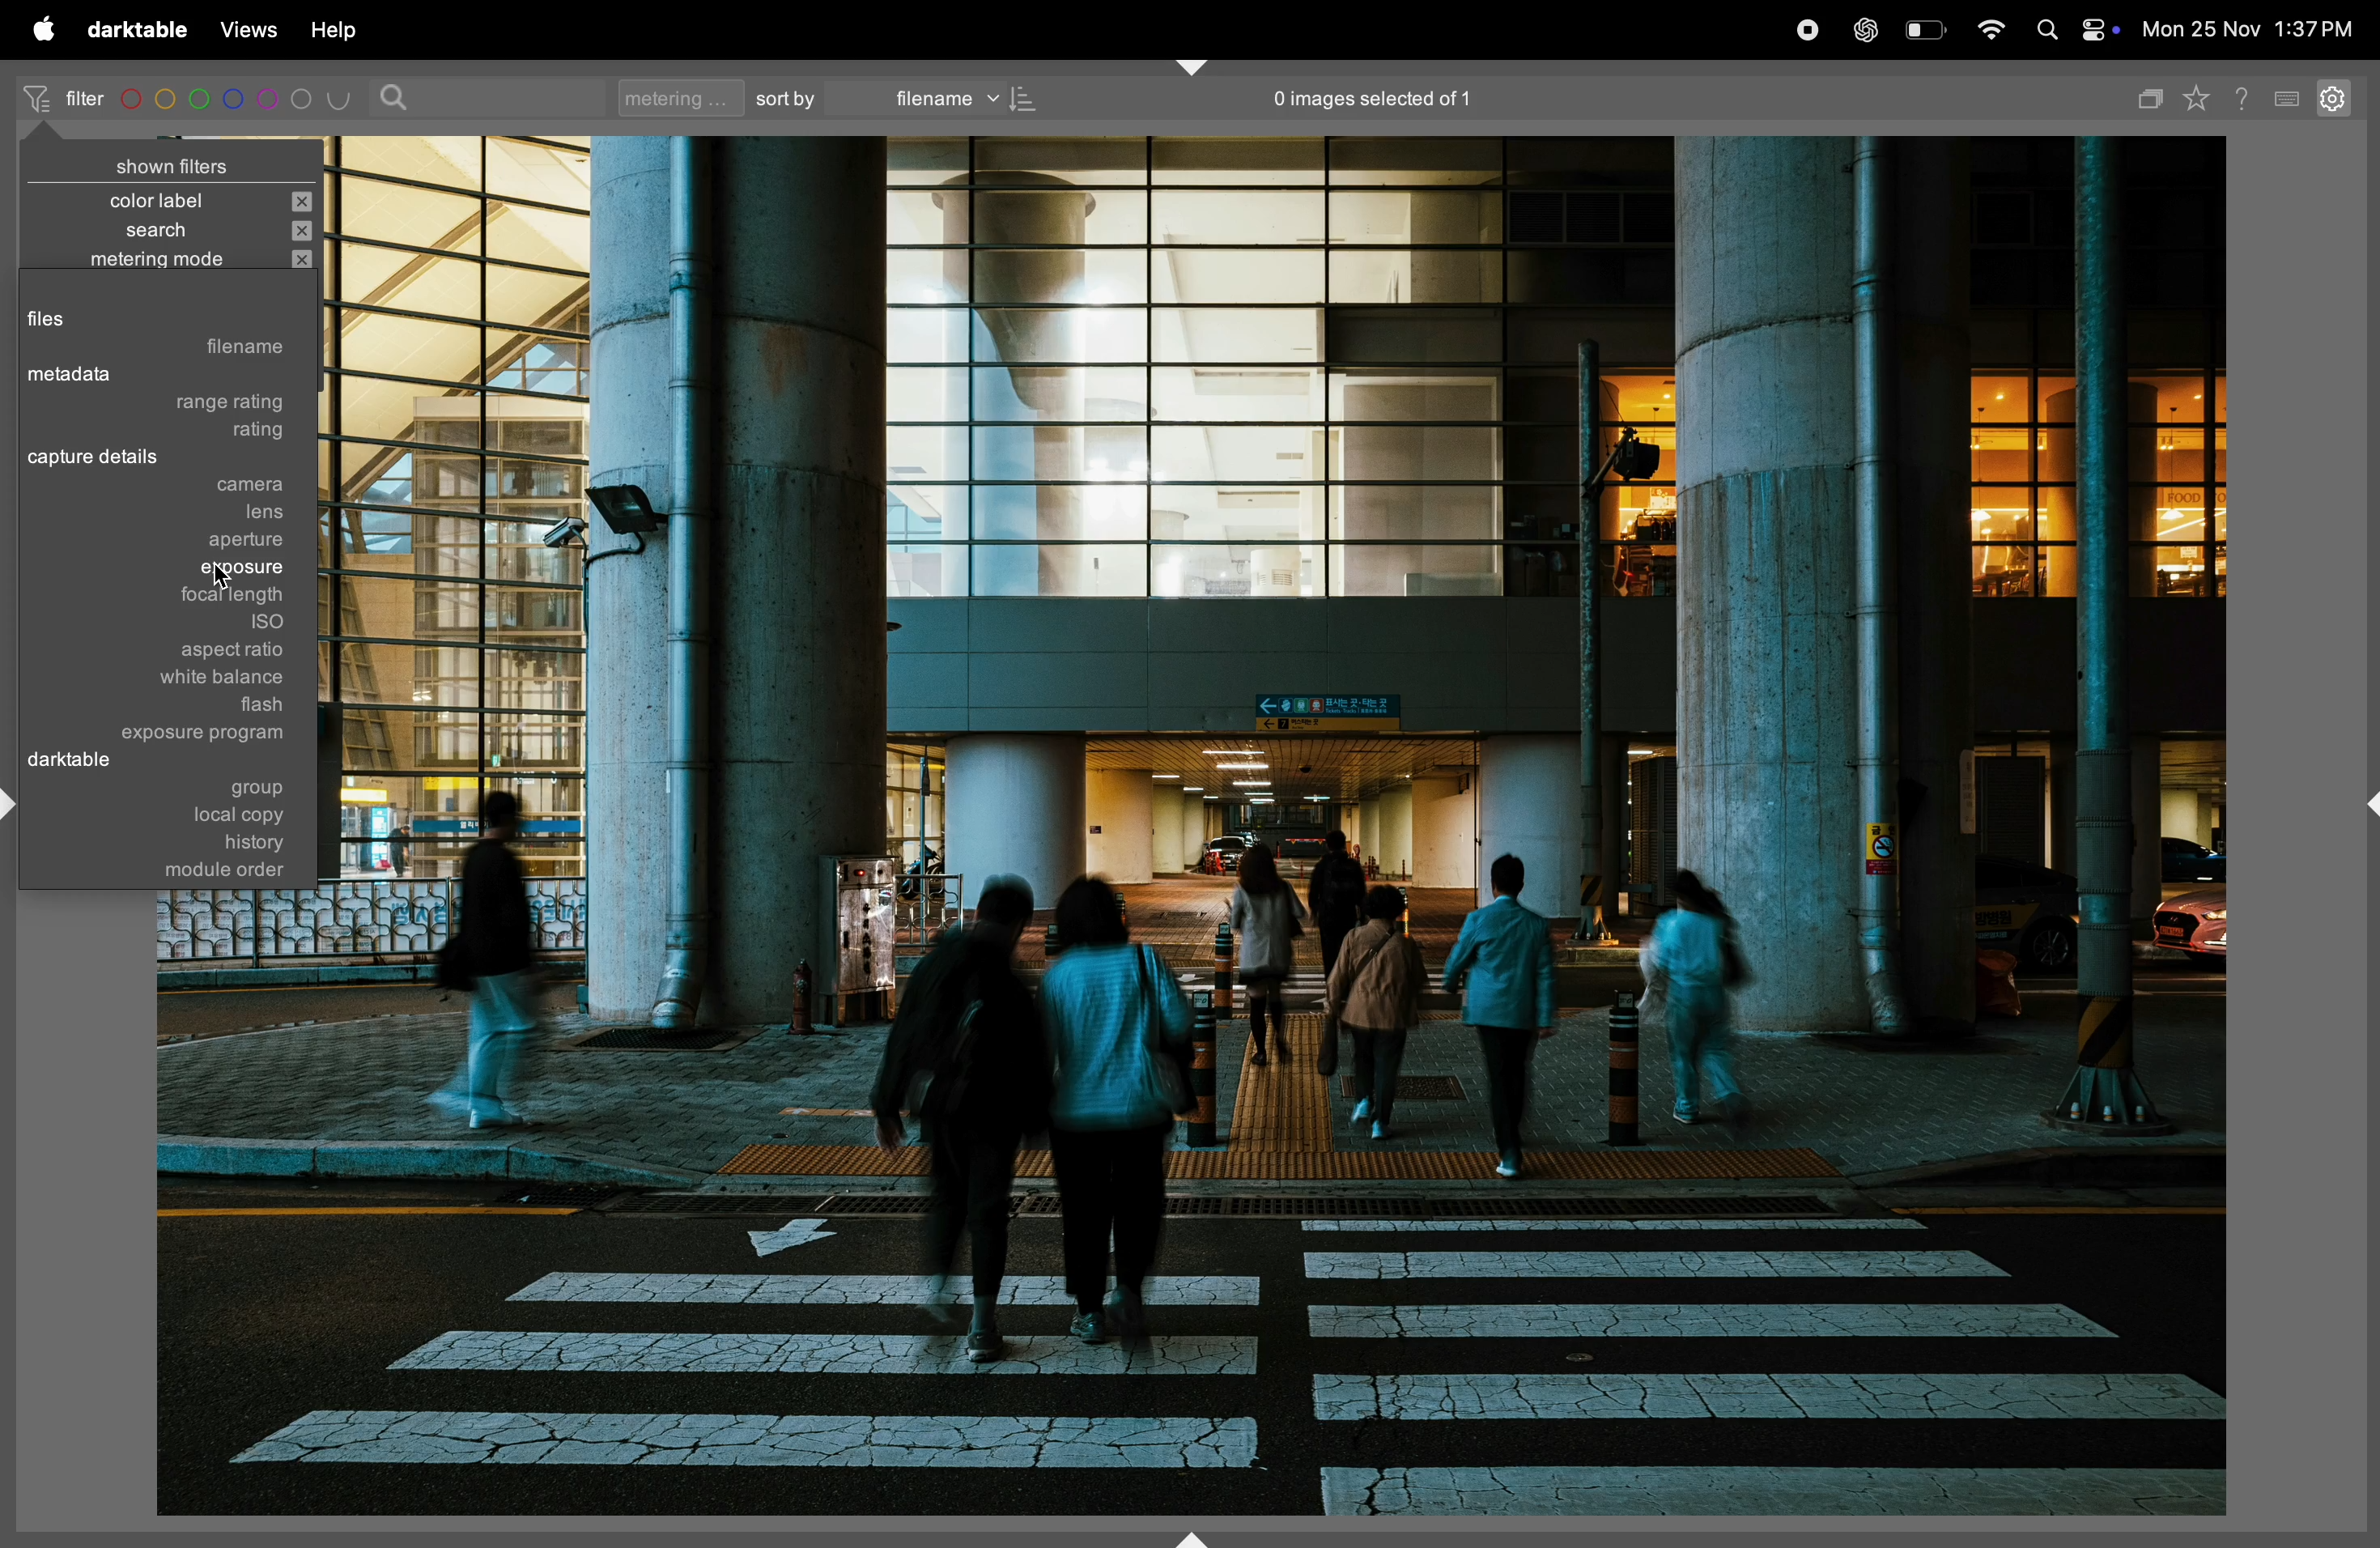 This screenshot has height=1548, width=2380. Describe the element at coordinates (350, 29) in the screenshot. I see `help` at that location.